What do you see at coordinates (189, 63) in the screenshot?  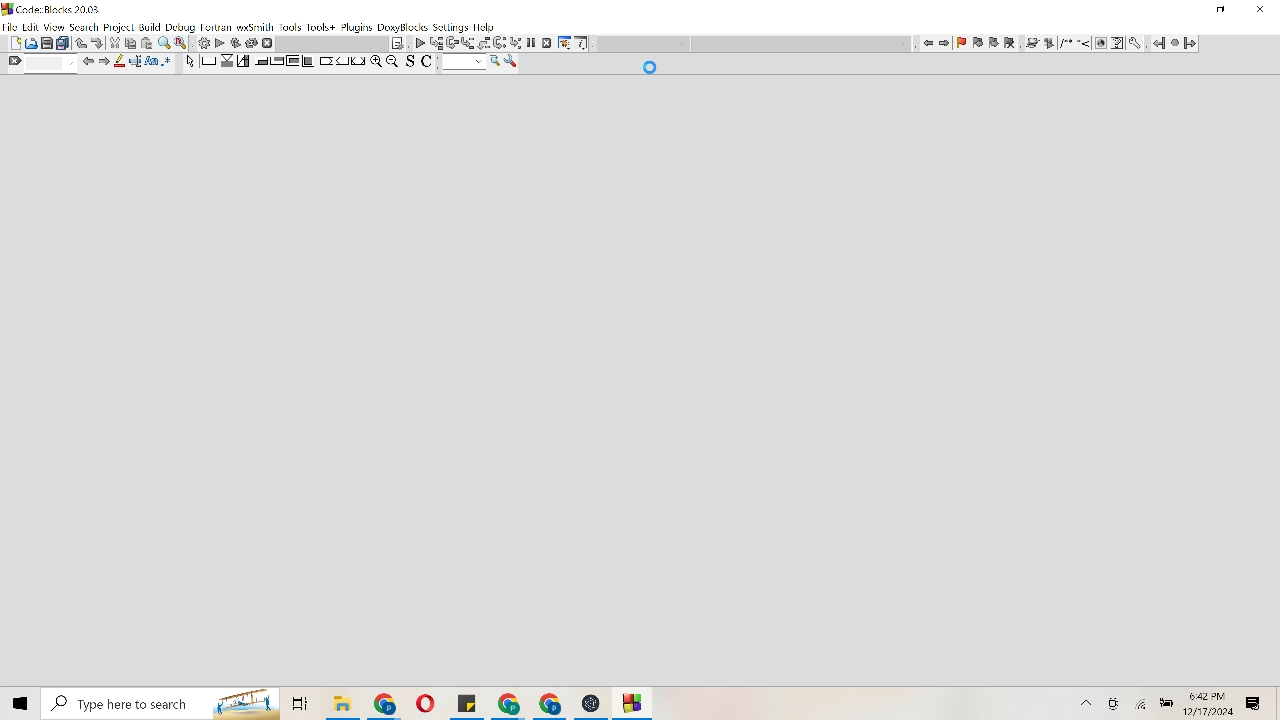 I see `Arrow` at bounding box center [189, 63].